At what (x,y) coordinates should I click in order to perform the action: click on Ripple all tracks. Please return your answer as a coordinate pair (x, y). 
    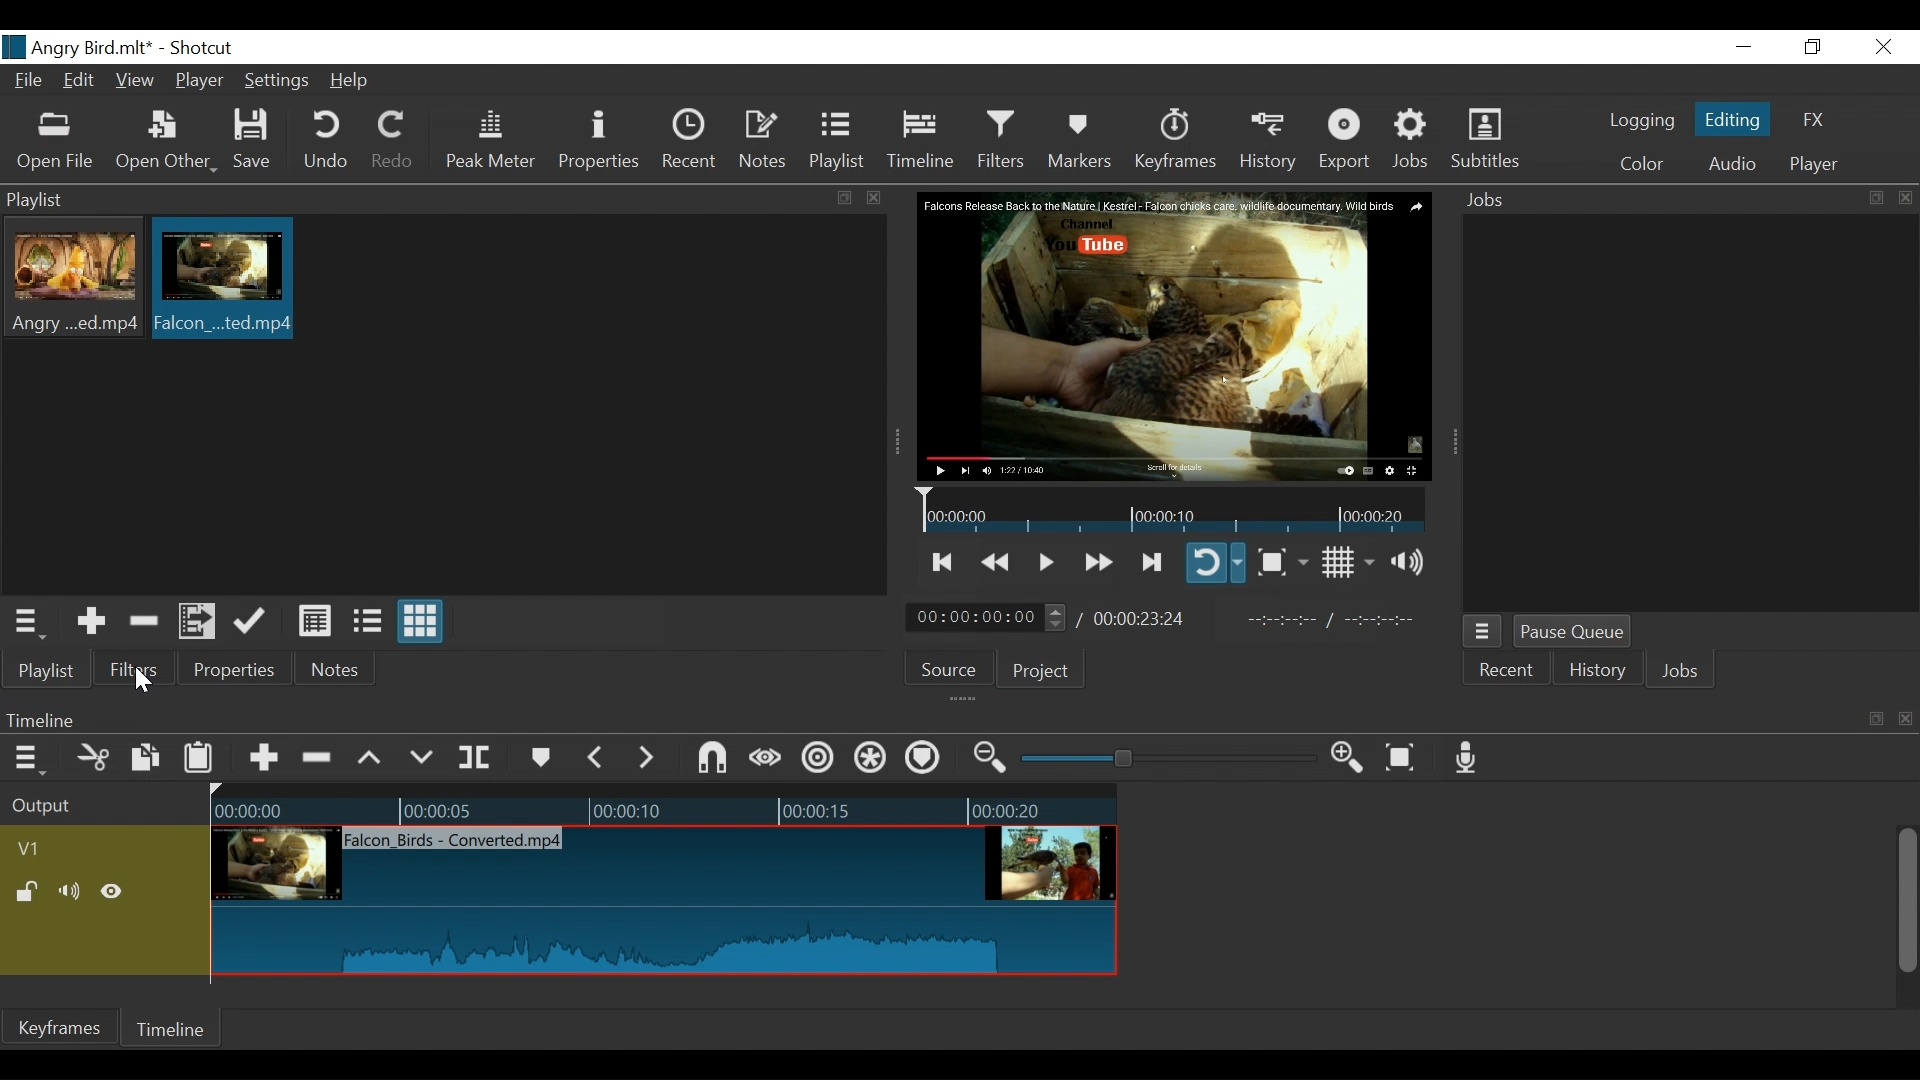
    Looking at the image, I should click on (871, 760).